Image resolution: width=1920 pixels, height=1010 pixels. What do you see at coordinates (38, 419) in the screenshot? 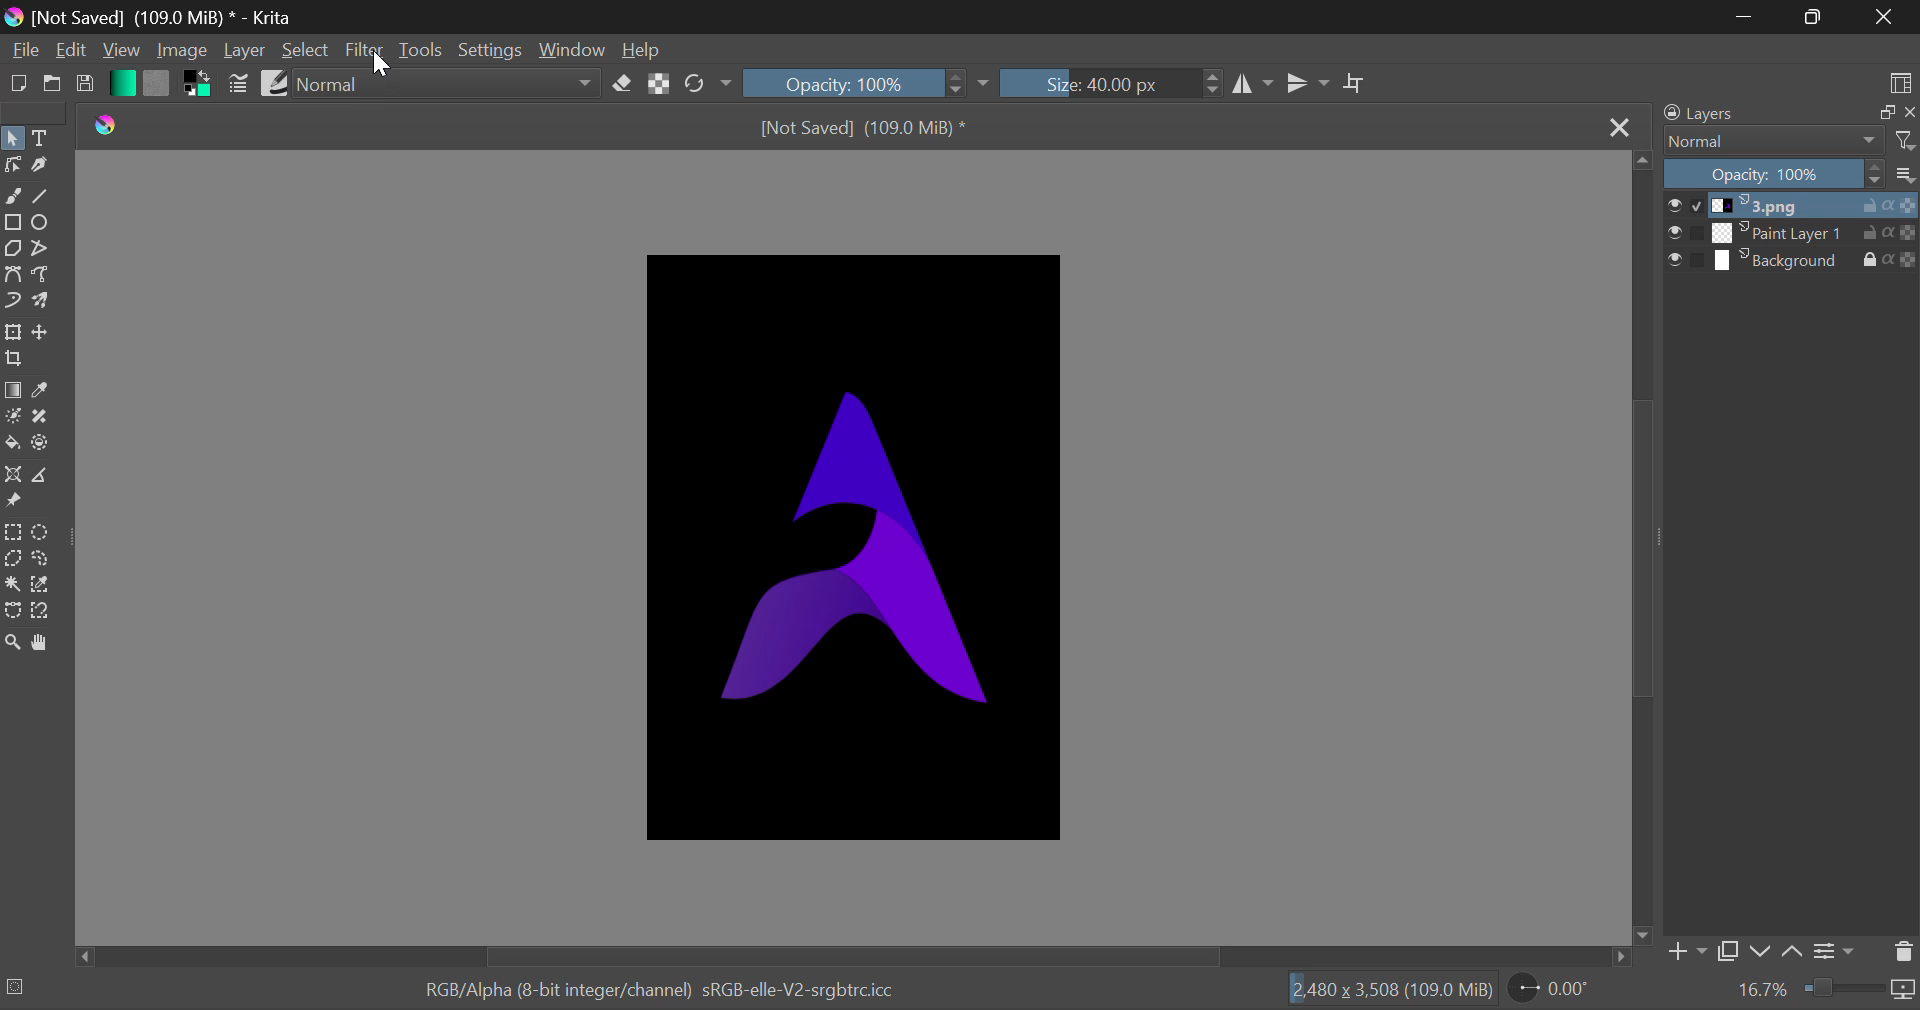
I see `Smart Patch Tool` at bounding box center [38, 419].